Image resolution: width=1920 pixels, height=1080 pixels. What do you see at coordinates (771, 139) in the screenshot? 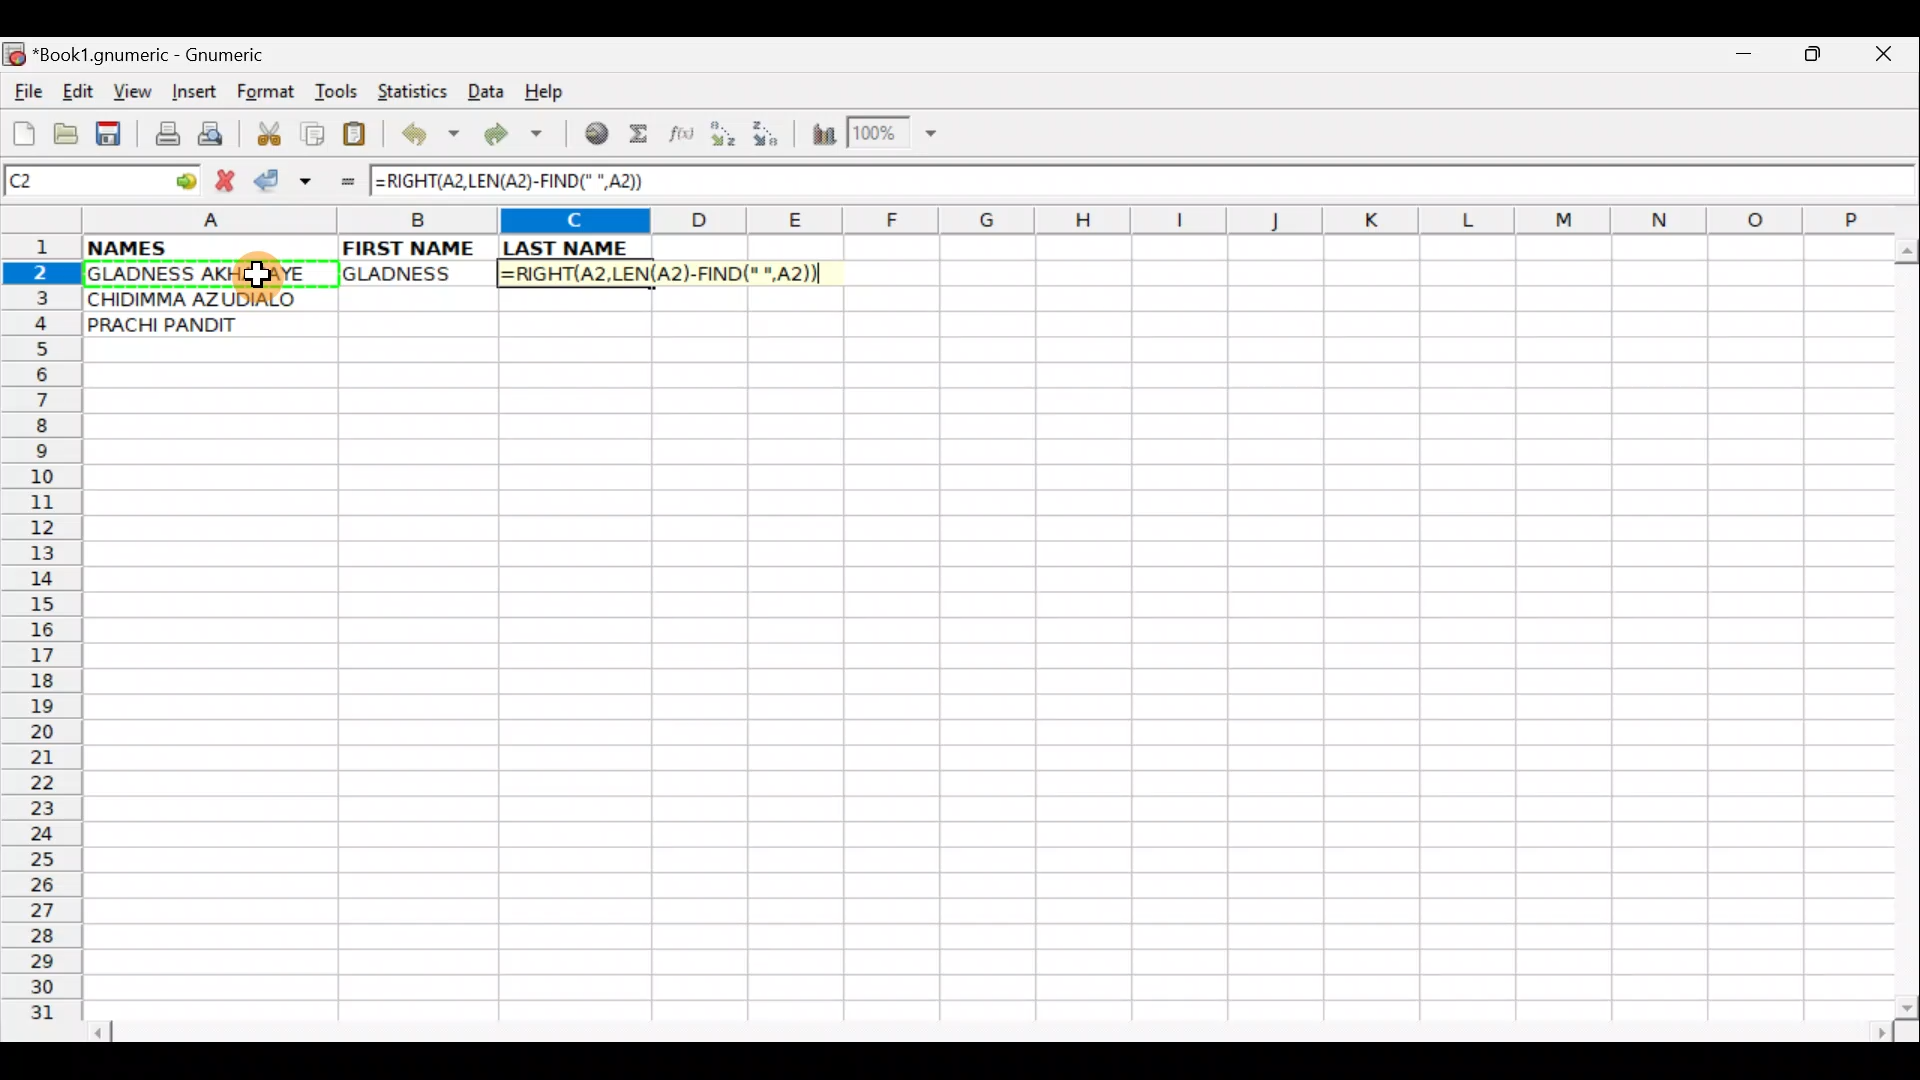
I see `Sort Descending order` at bounding box center [771, 139].